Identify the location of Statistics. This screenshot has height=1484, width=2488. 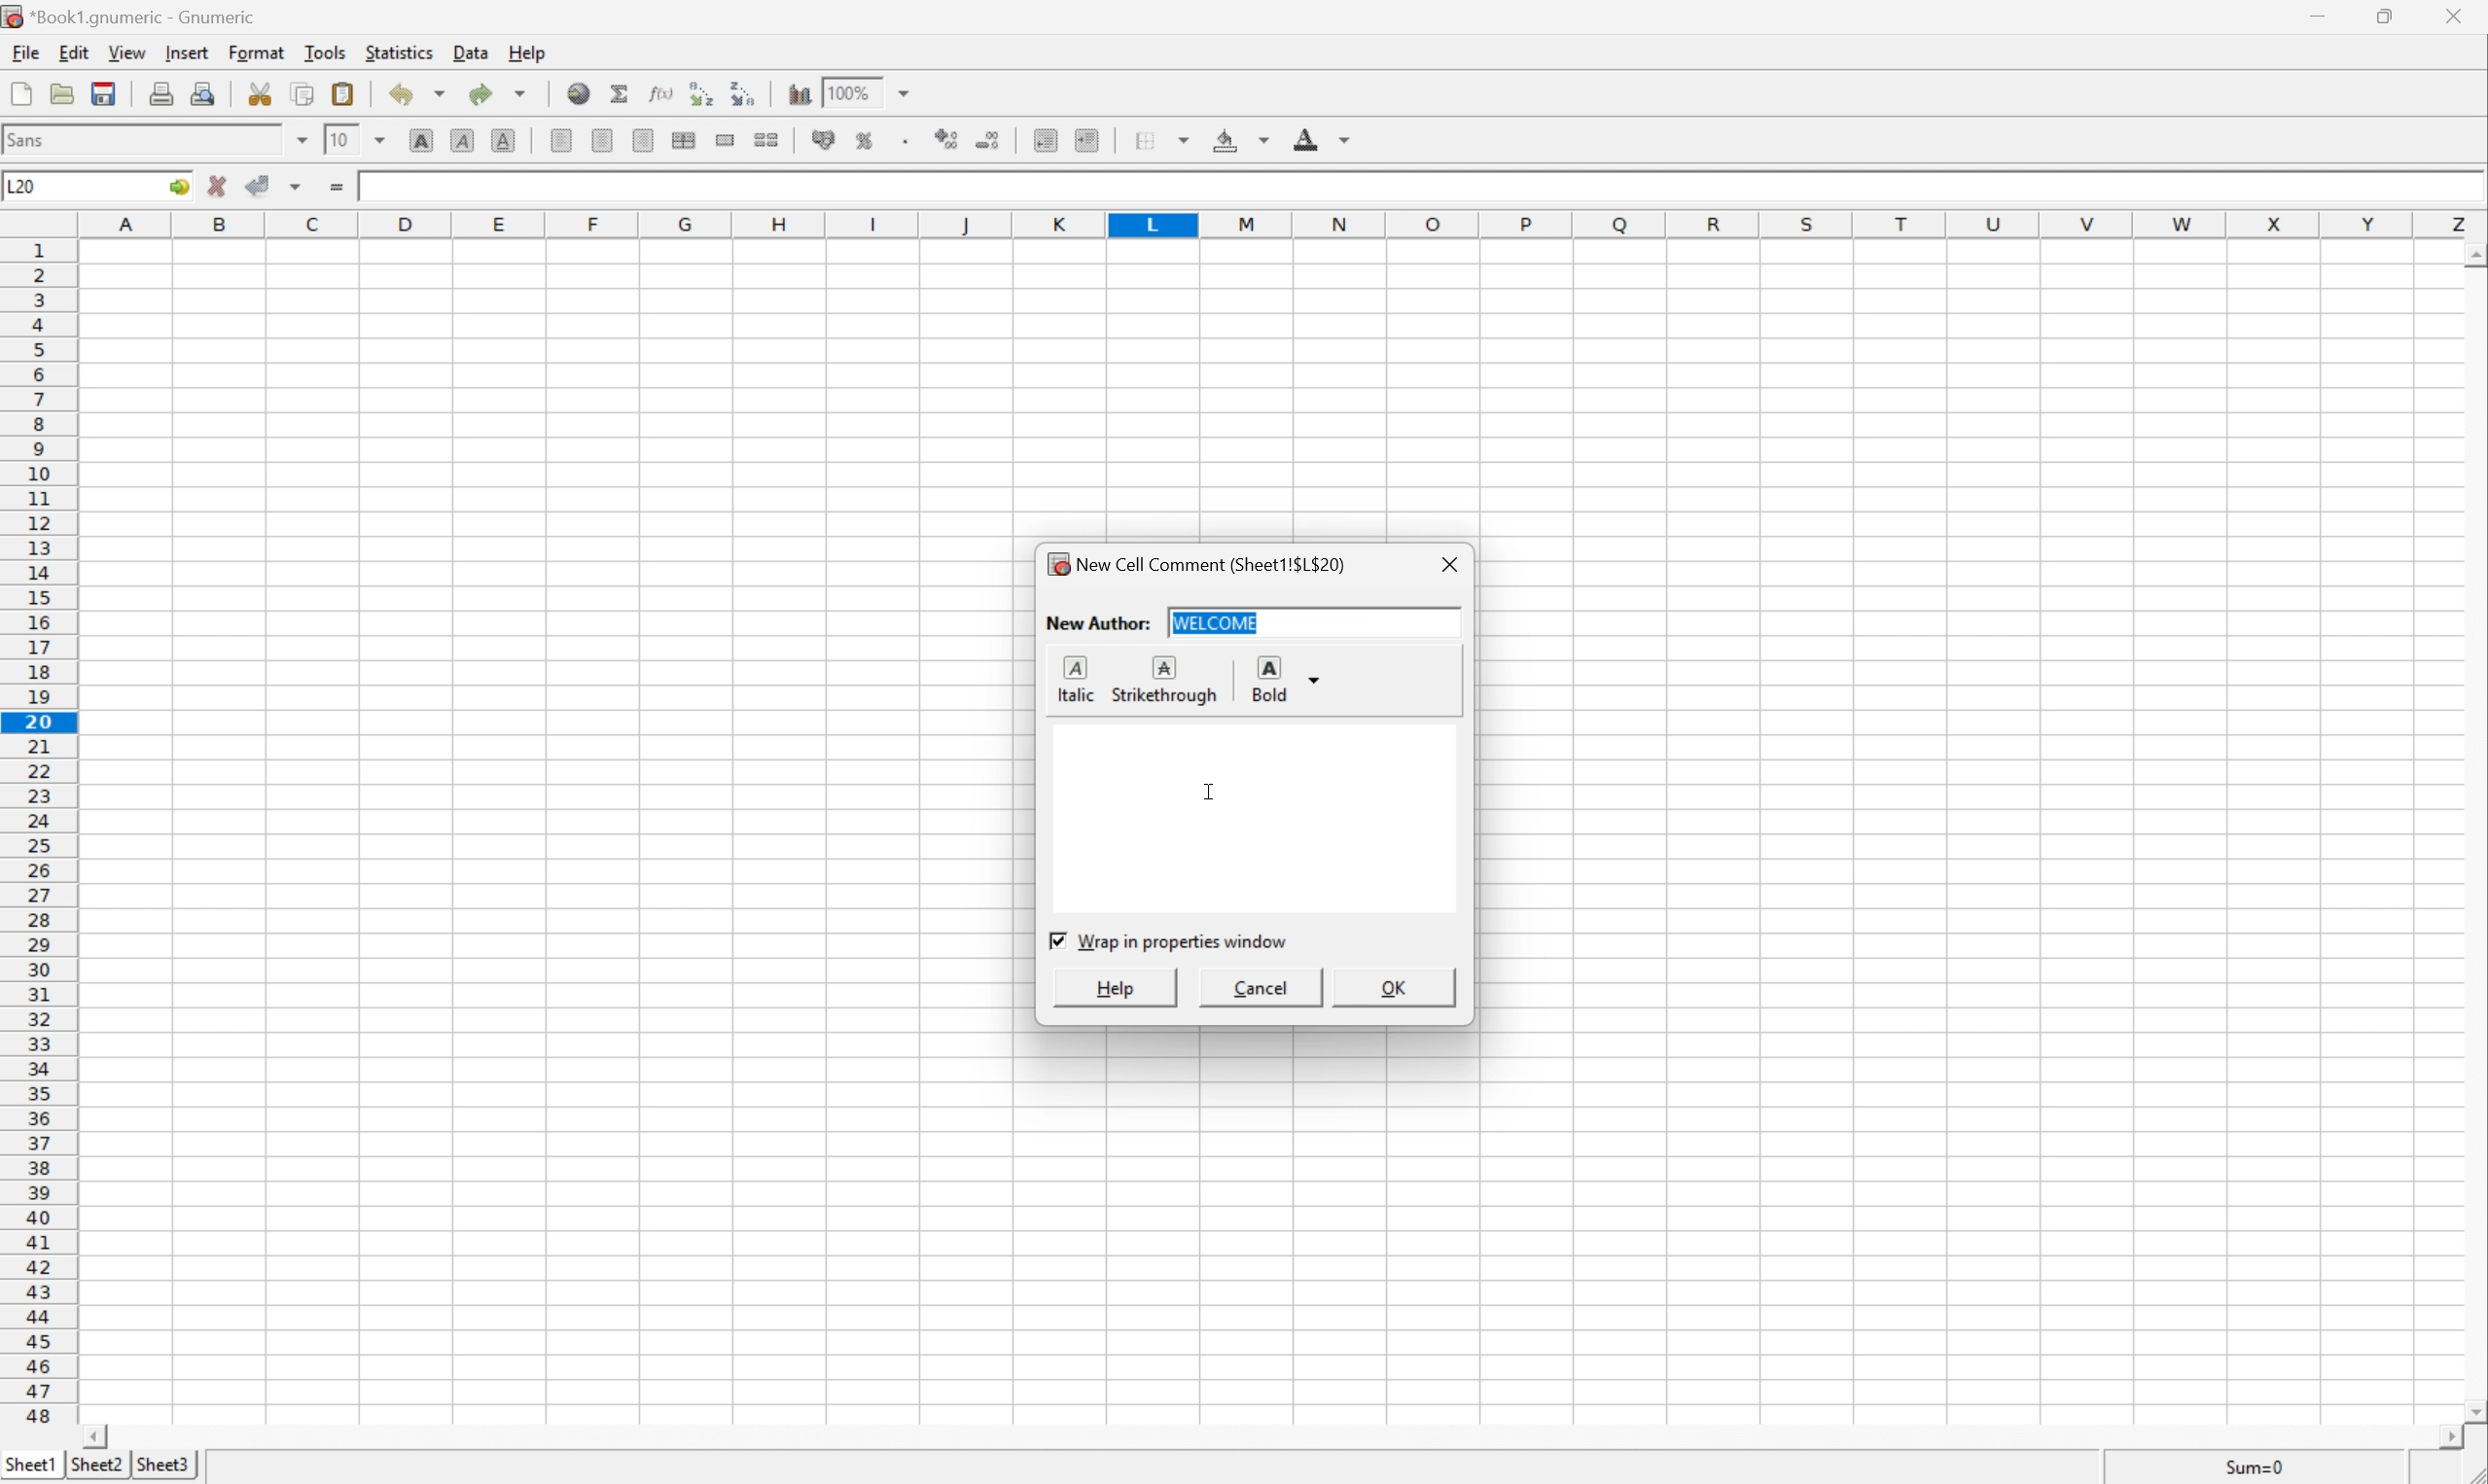
(400, 51).